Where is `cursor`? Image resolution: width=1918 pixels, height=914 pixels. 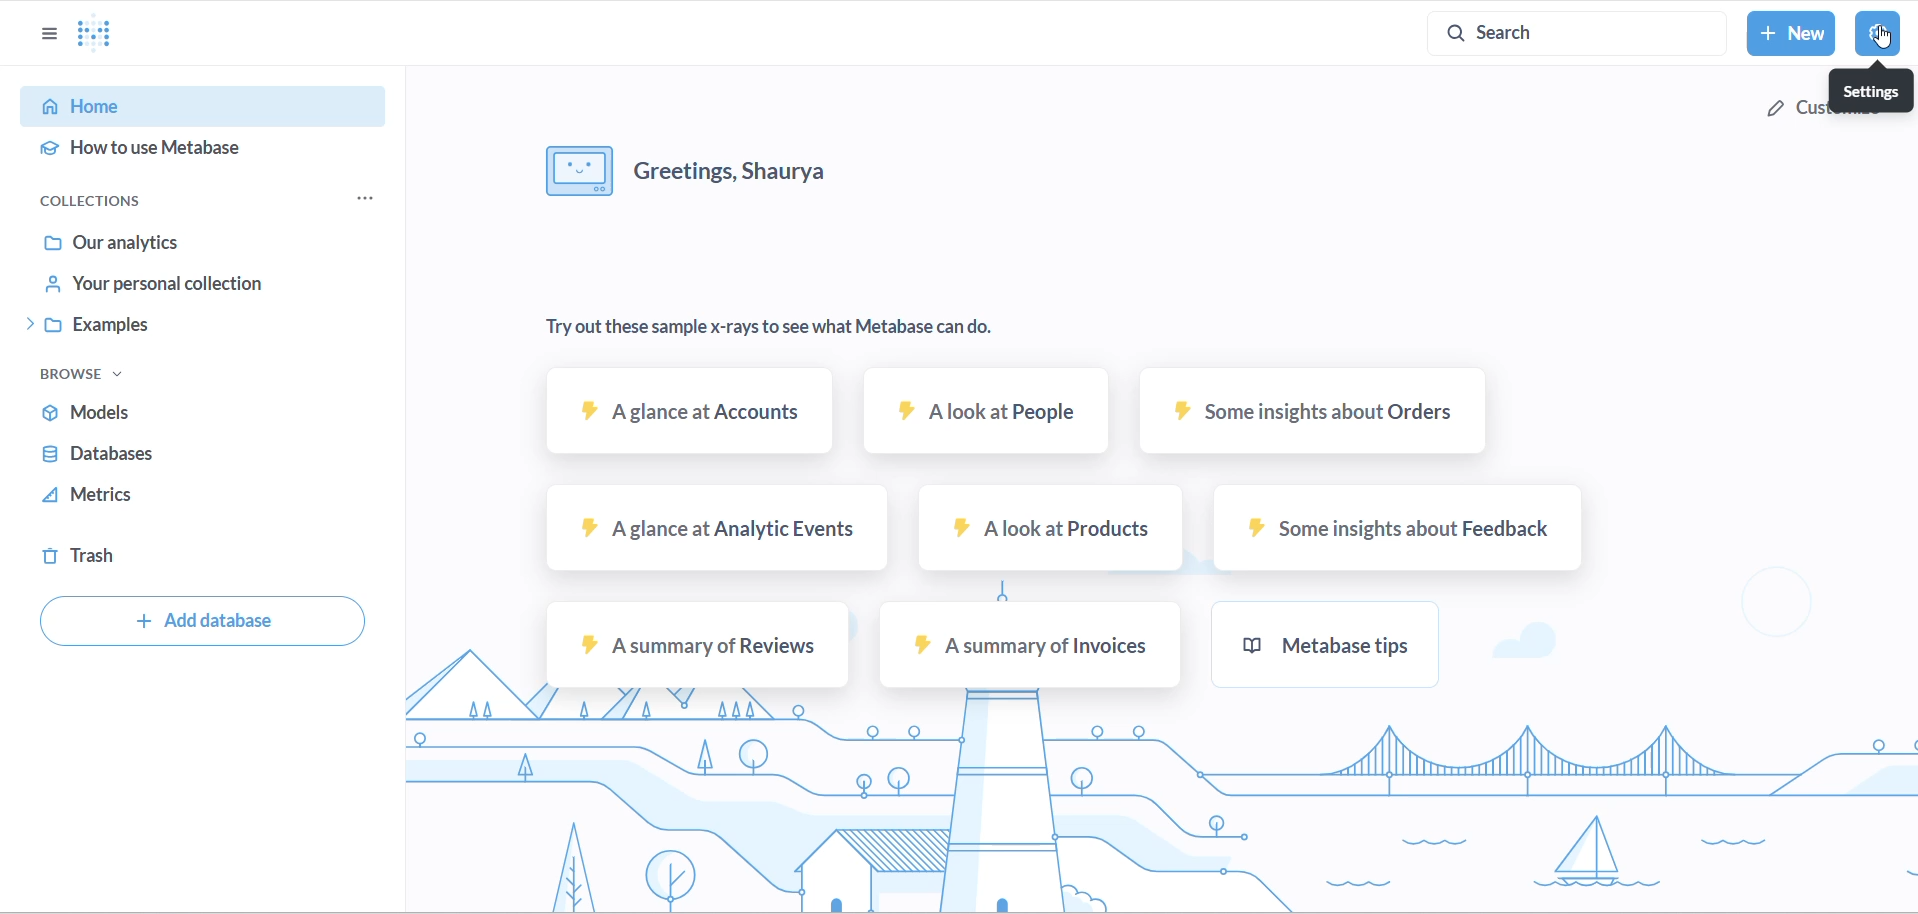 cursor is located at coordinates (1882, 36).